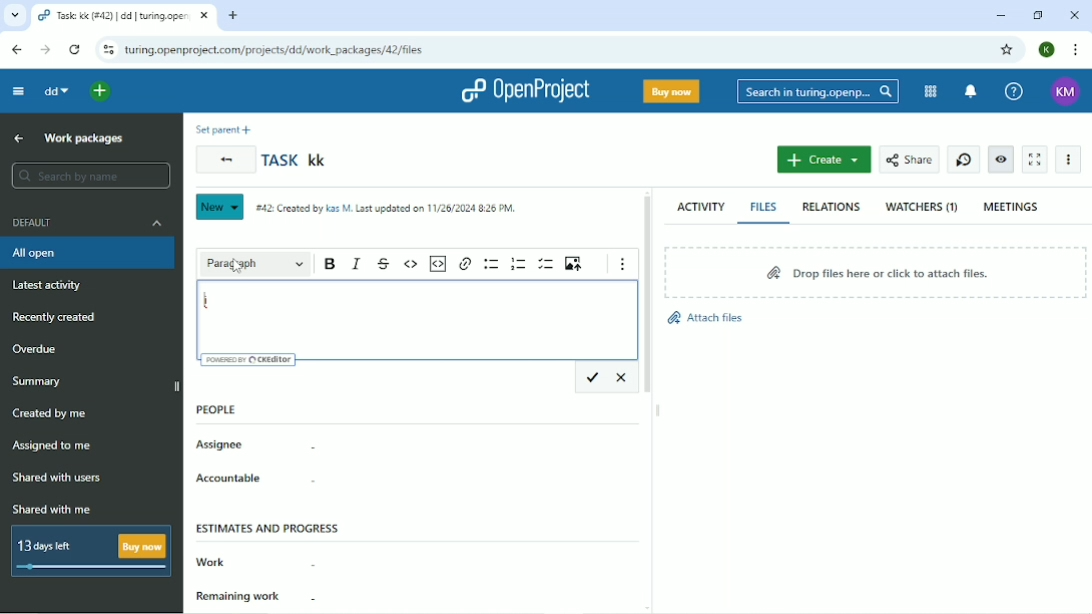 This screenshot has width=1092, height=614. I want to click on OpenProject, so click(527, 90).